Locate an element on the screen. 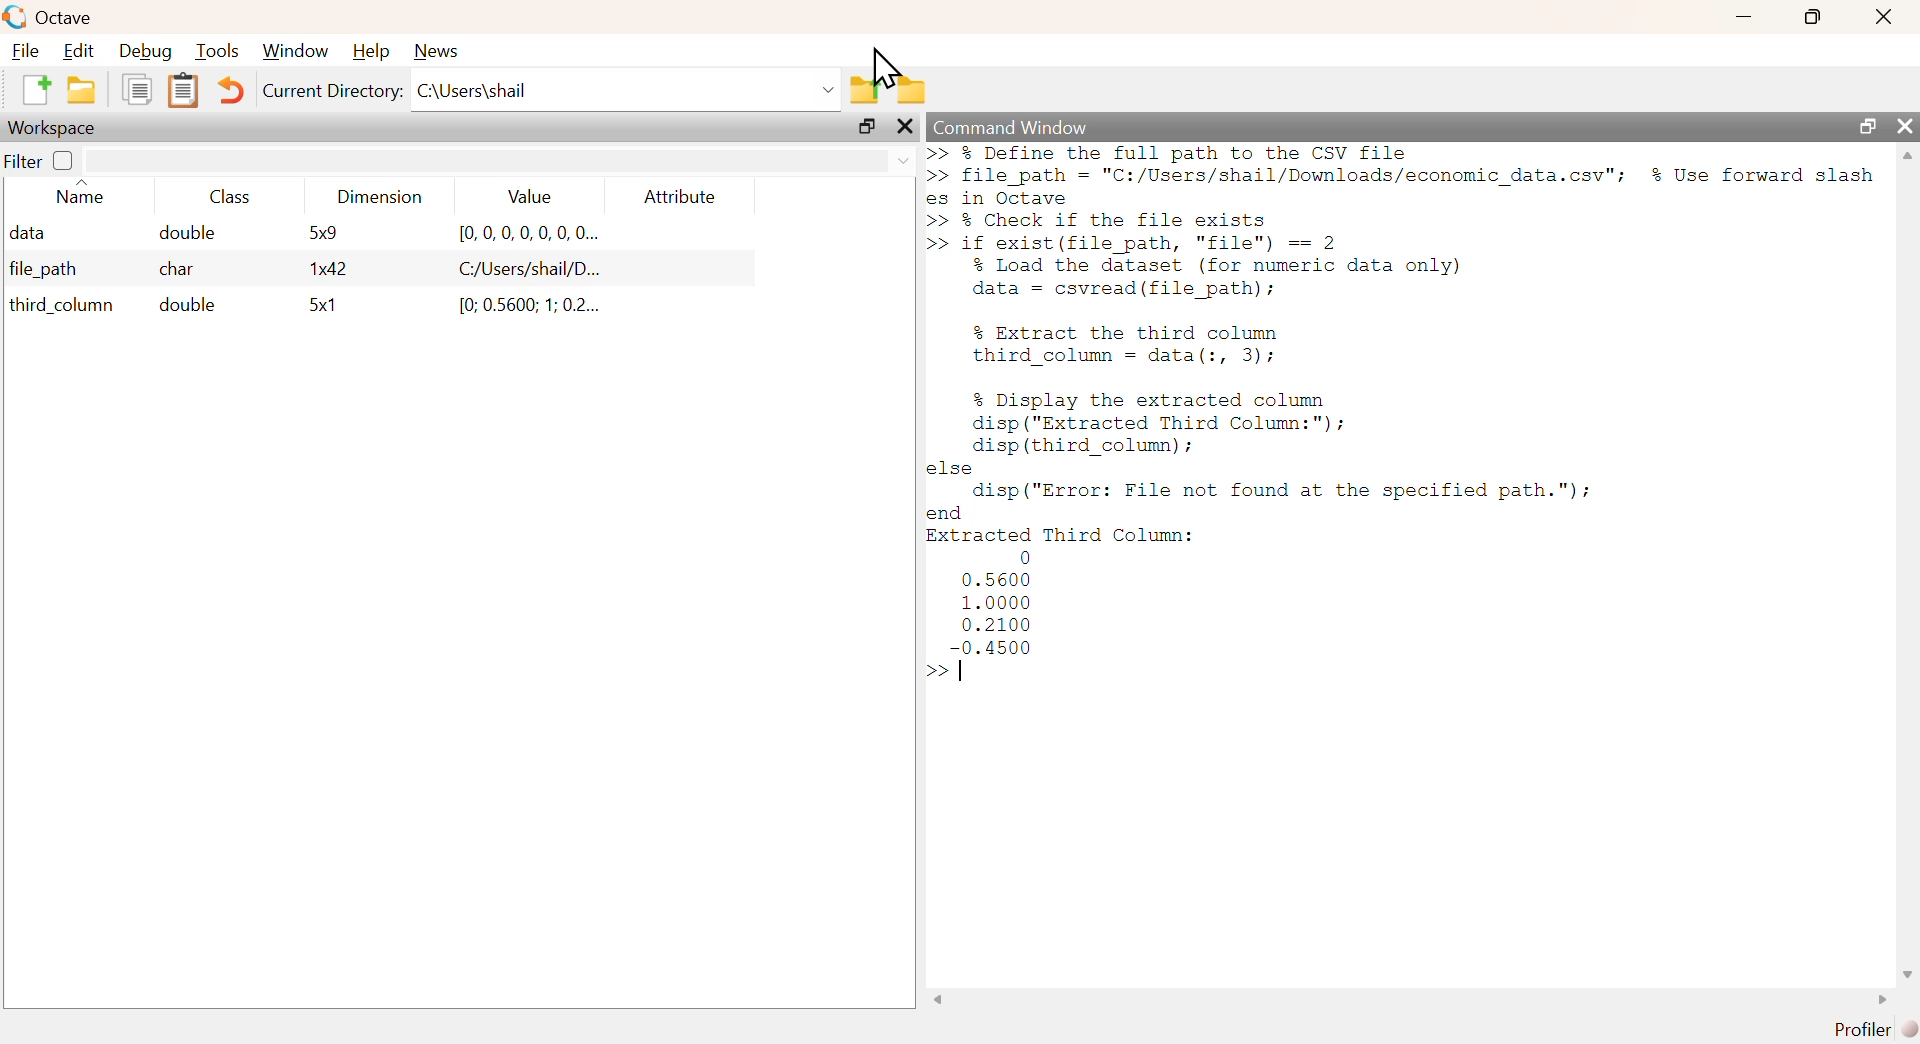 This screenshot has width=1920, height=1044. current directory is located at coordinates (332, 91).